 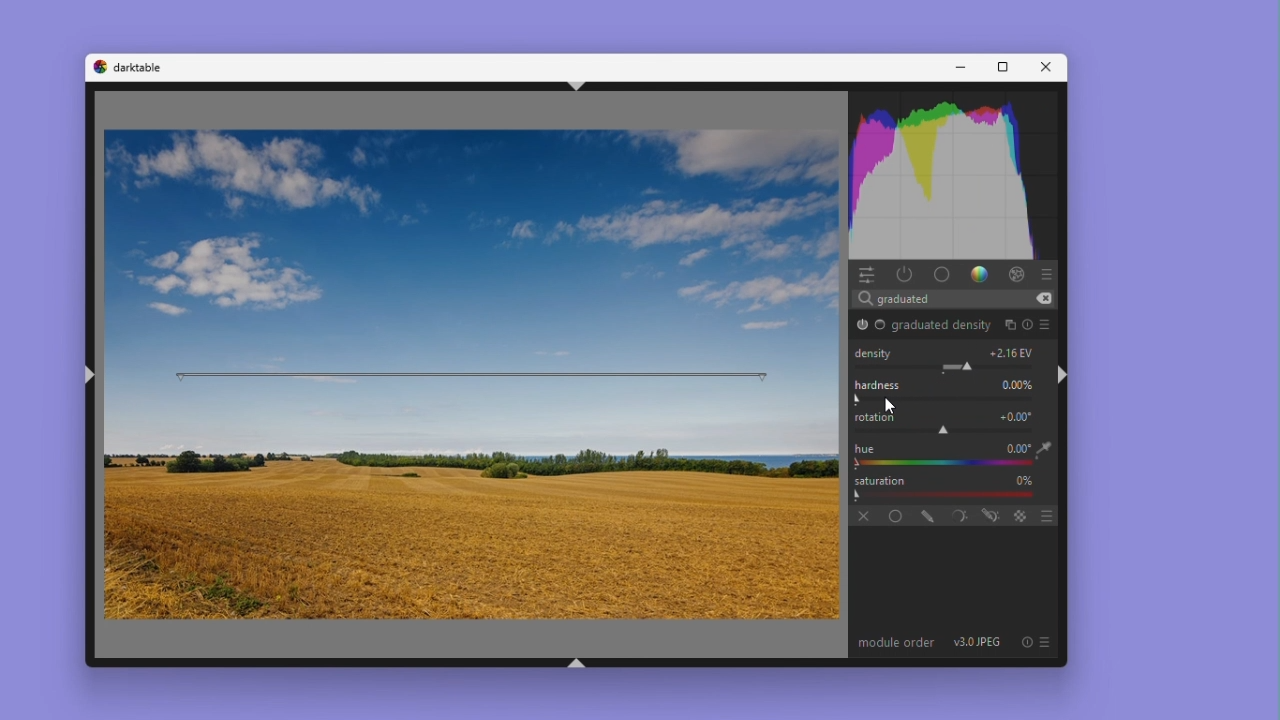 What do you see at coordinates (938, 464) in the screenshot?
I see `color picker` at bounding box center [938, 464].